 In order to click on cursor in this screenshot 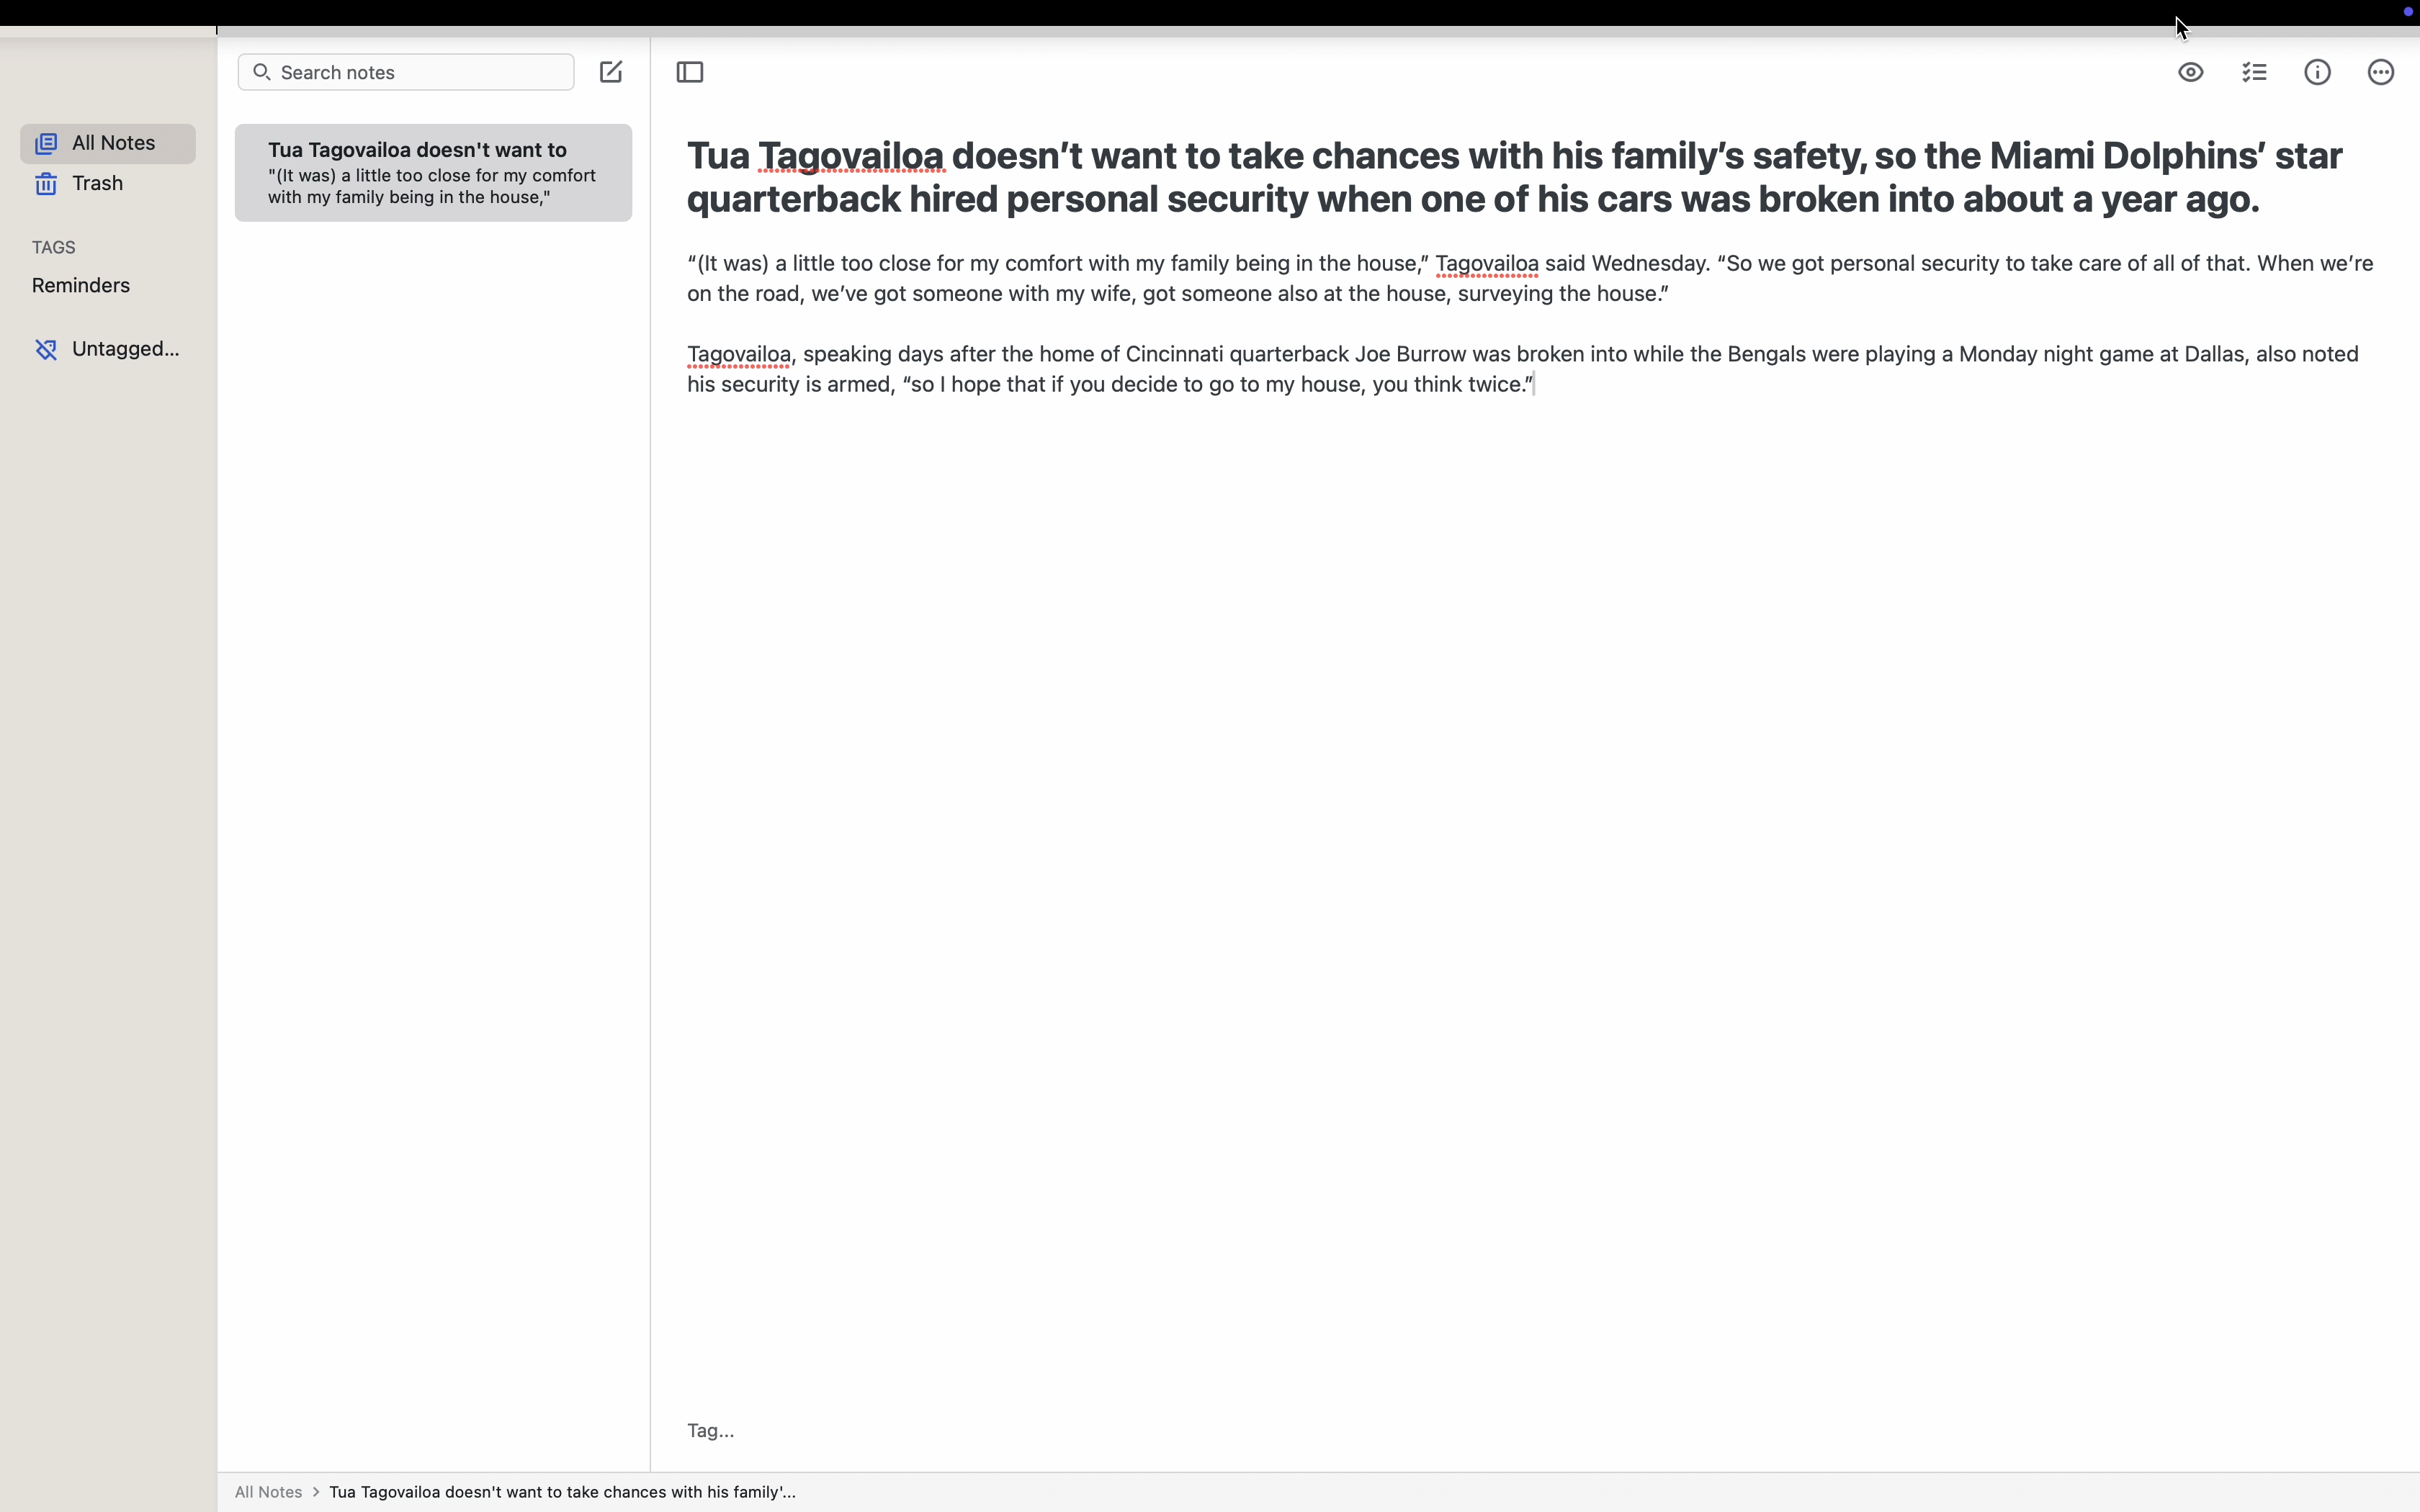, I will do `click(2178, 30)`.